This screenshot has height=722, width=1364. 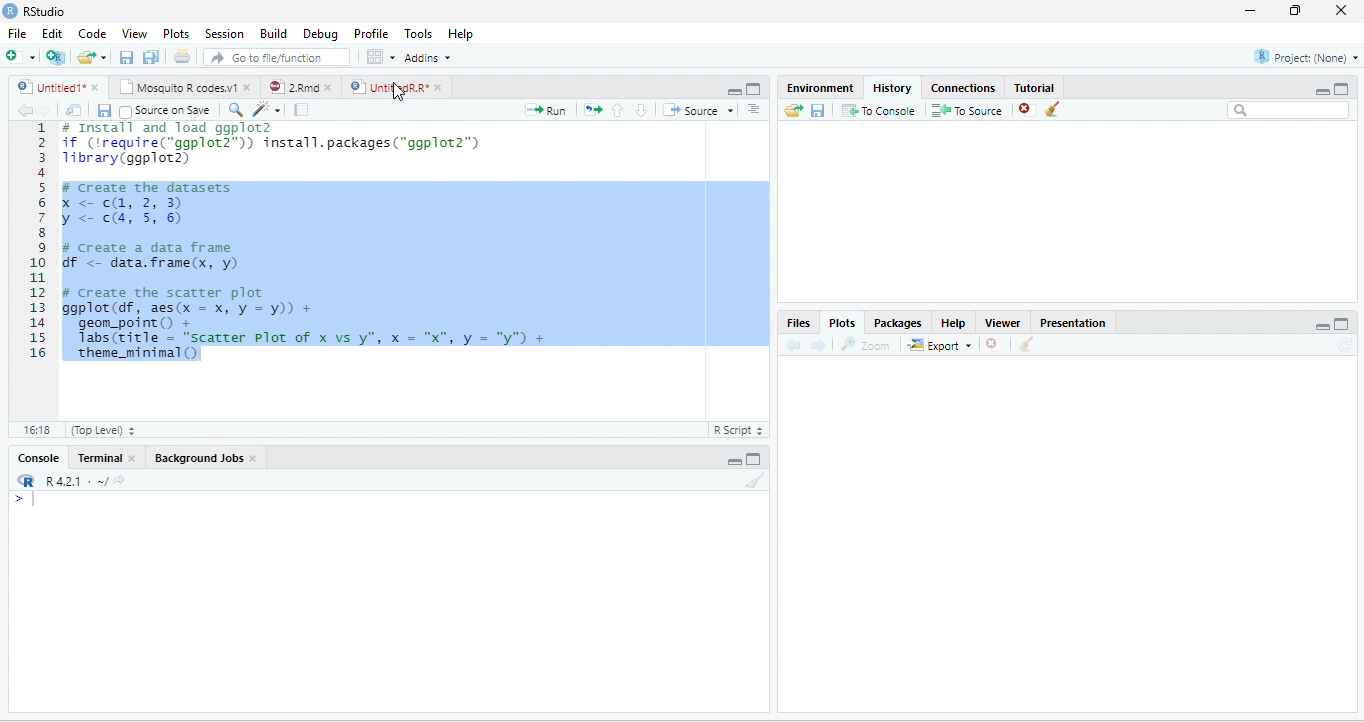 I want to click on Save history into a file, so click(x=818, y=111).